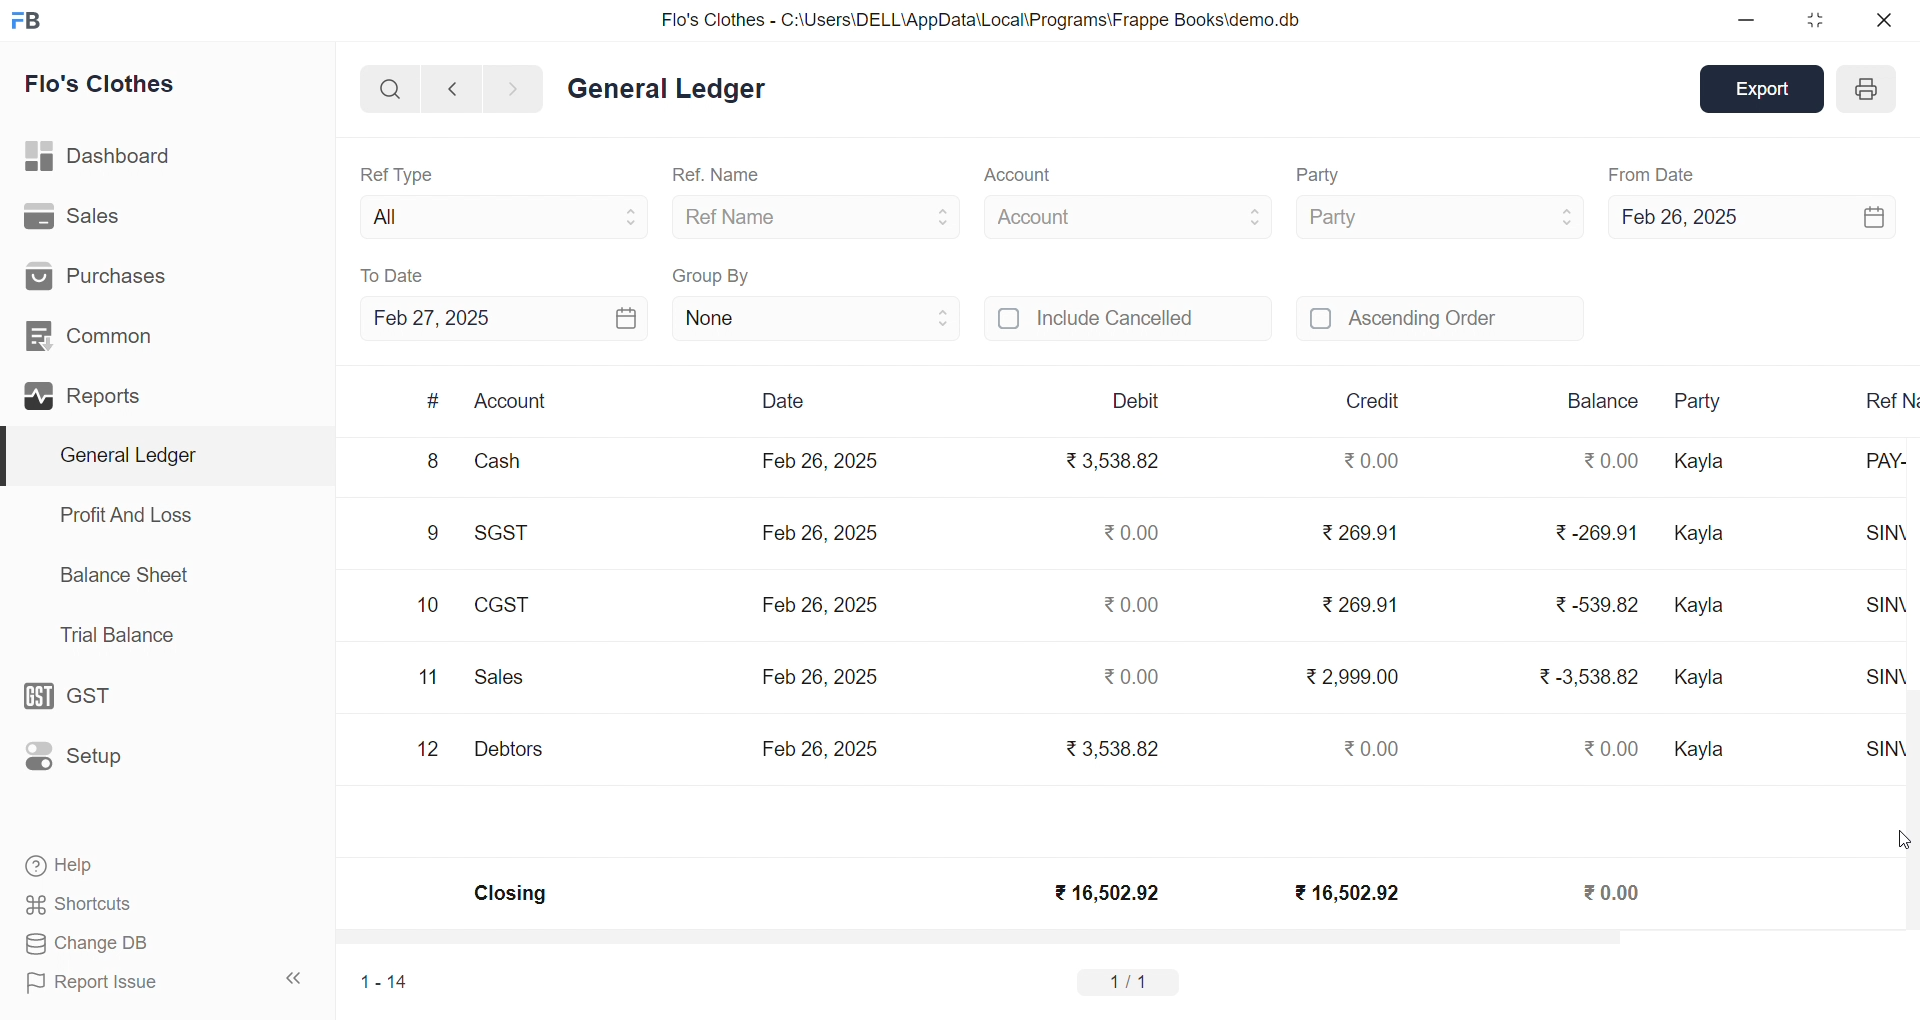  Describe the element at coordinates (1766, 87) in the screenshot. I see `Export` at that location.